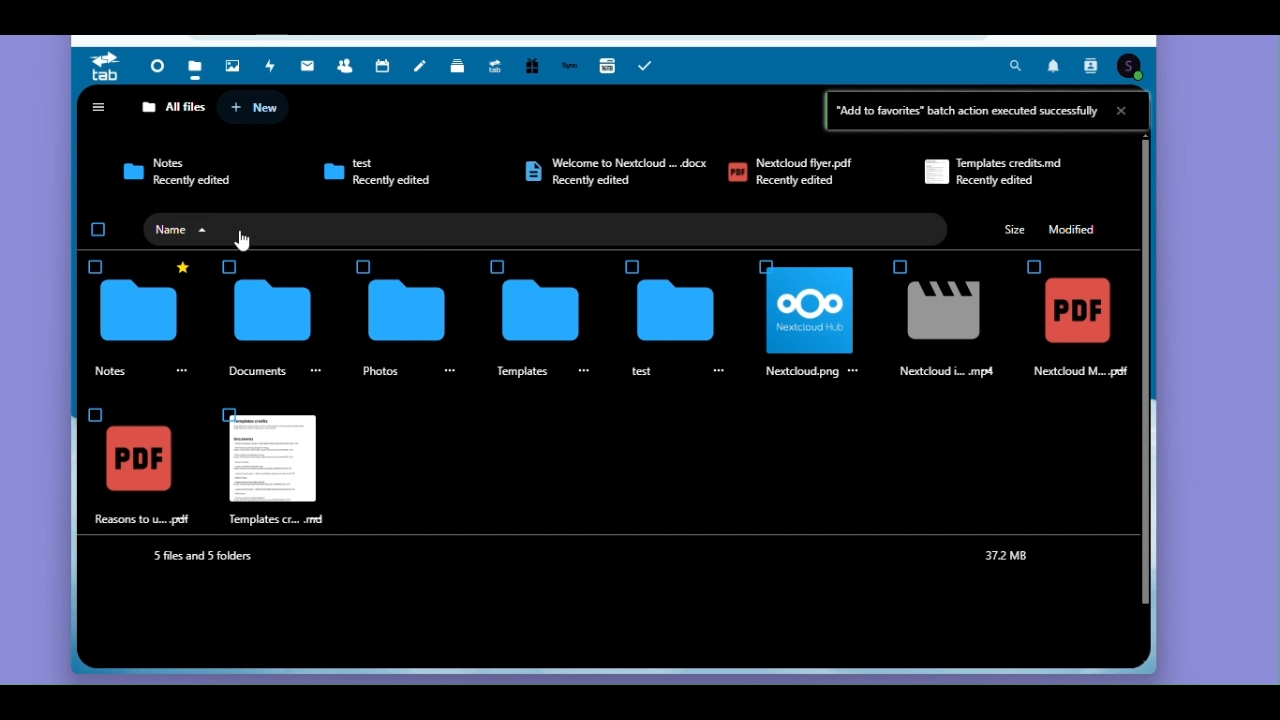  Describe the element at coordinates (450, 371) in the screenshot. I see `Ellipsis` at that location.